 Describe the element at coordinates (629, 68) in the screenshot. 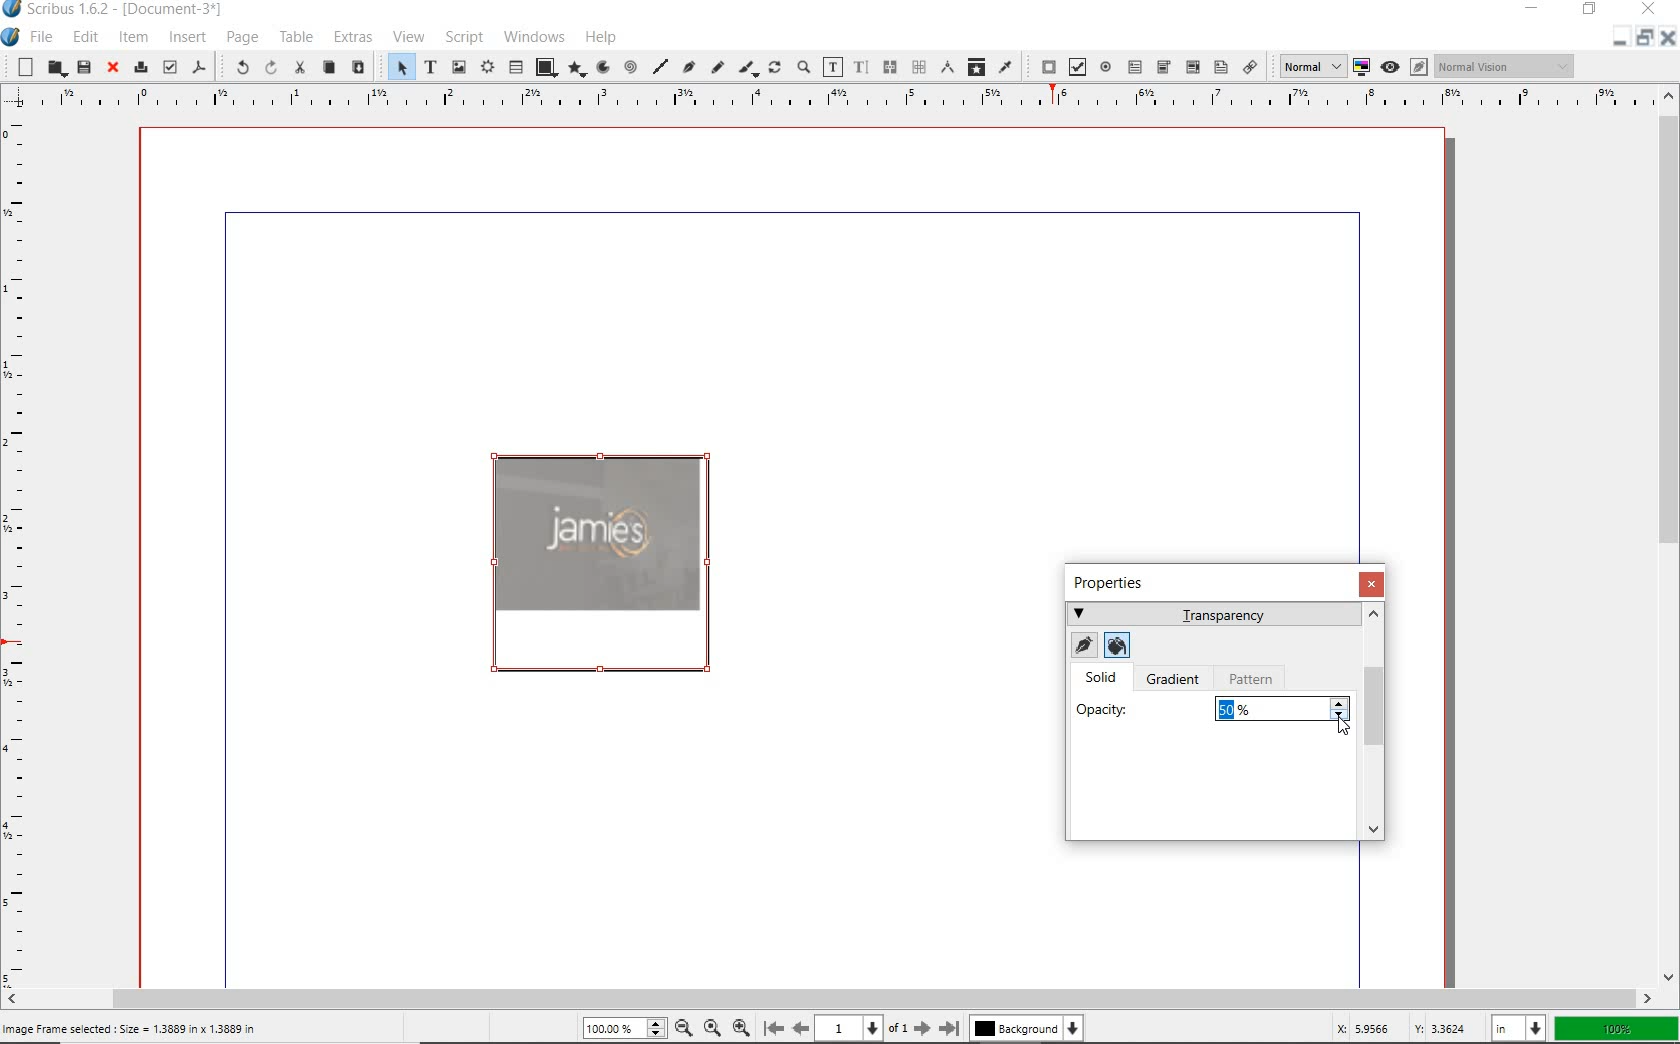

I see `spiral` at that location.